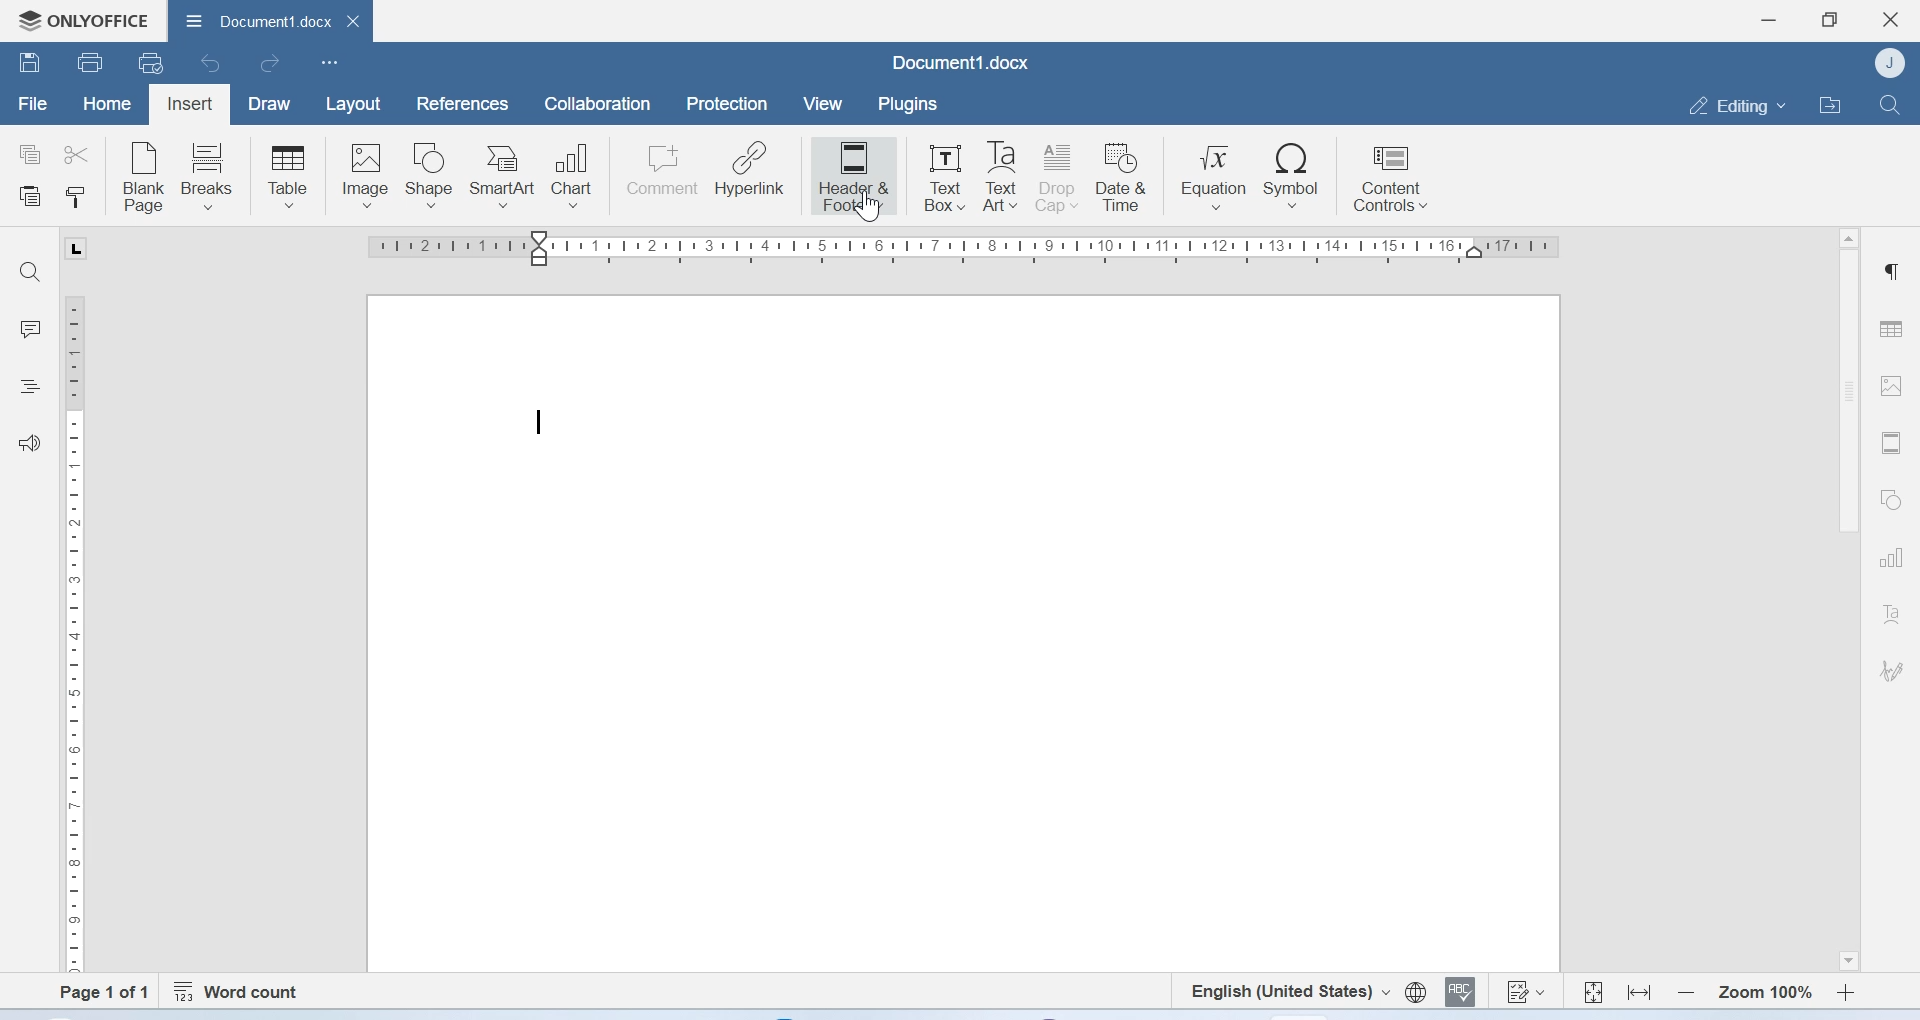 This screenshot has height=1020, width=1920. What do you see at coordinates (579, 172) in the screenshot?
I see `Chart` at bounding box center [579, 172].